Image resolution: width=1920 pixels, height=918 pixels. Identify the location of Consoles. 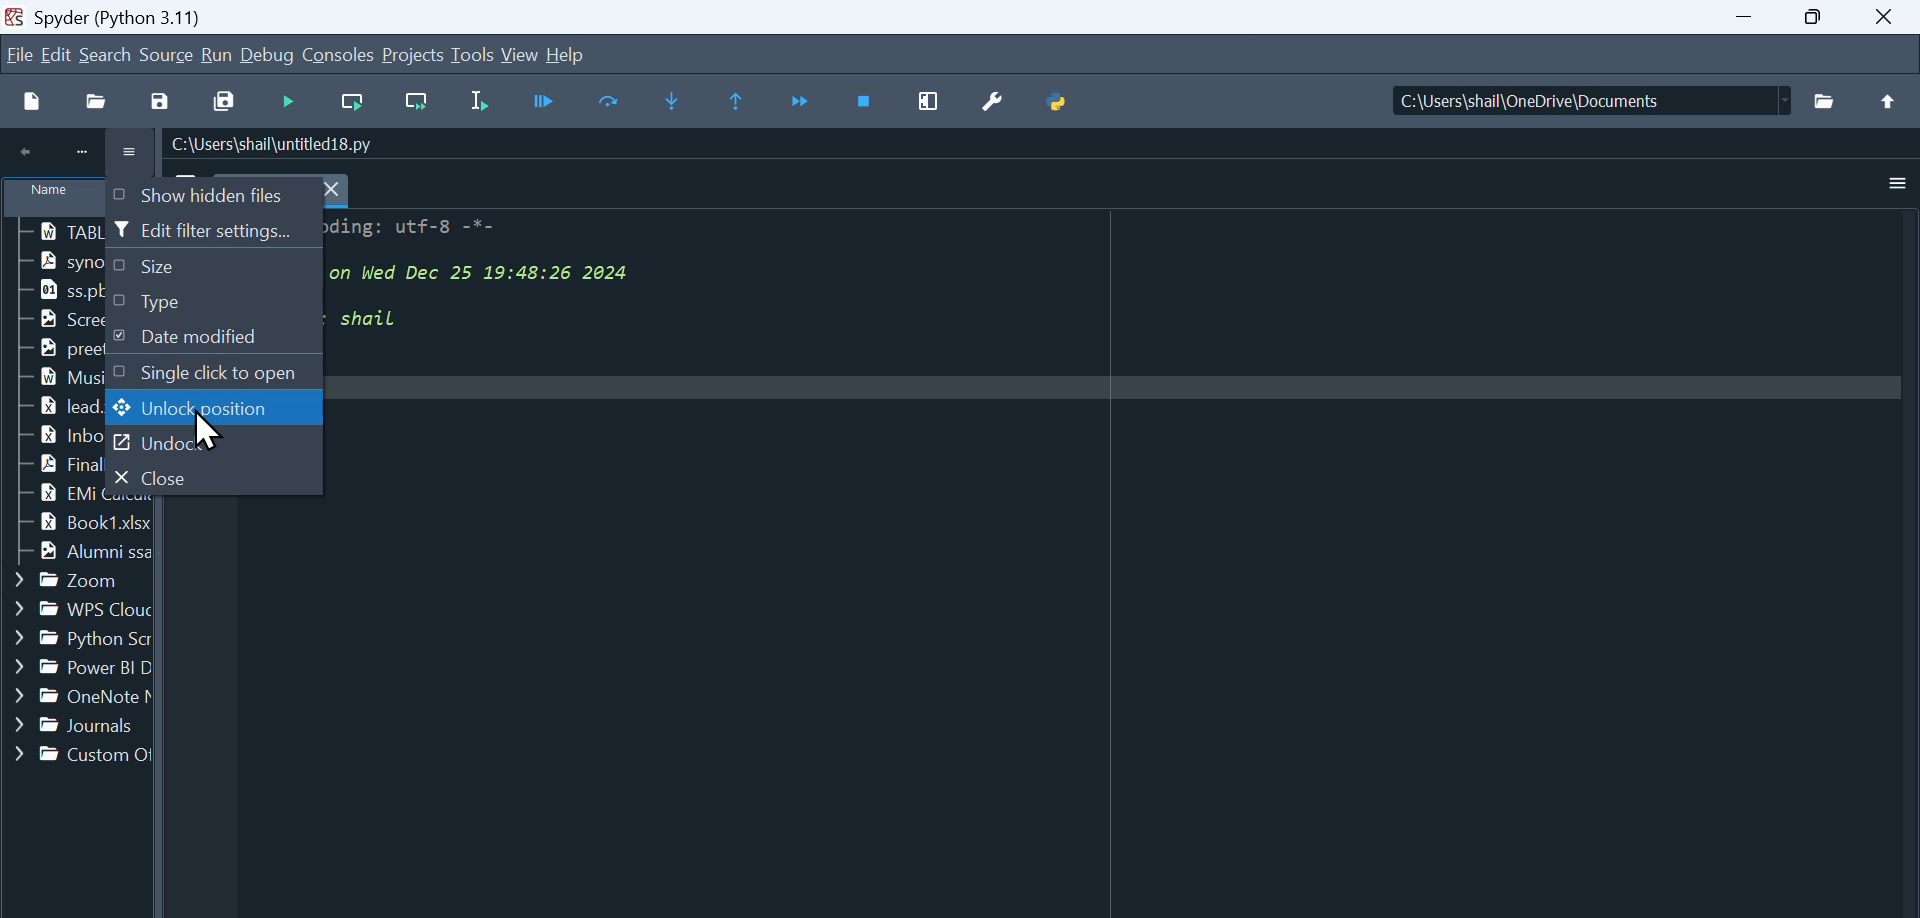
(341, 54).